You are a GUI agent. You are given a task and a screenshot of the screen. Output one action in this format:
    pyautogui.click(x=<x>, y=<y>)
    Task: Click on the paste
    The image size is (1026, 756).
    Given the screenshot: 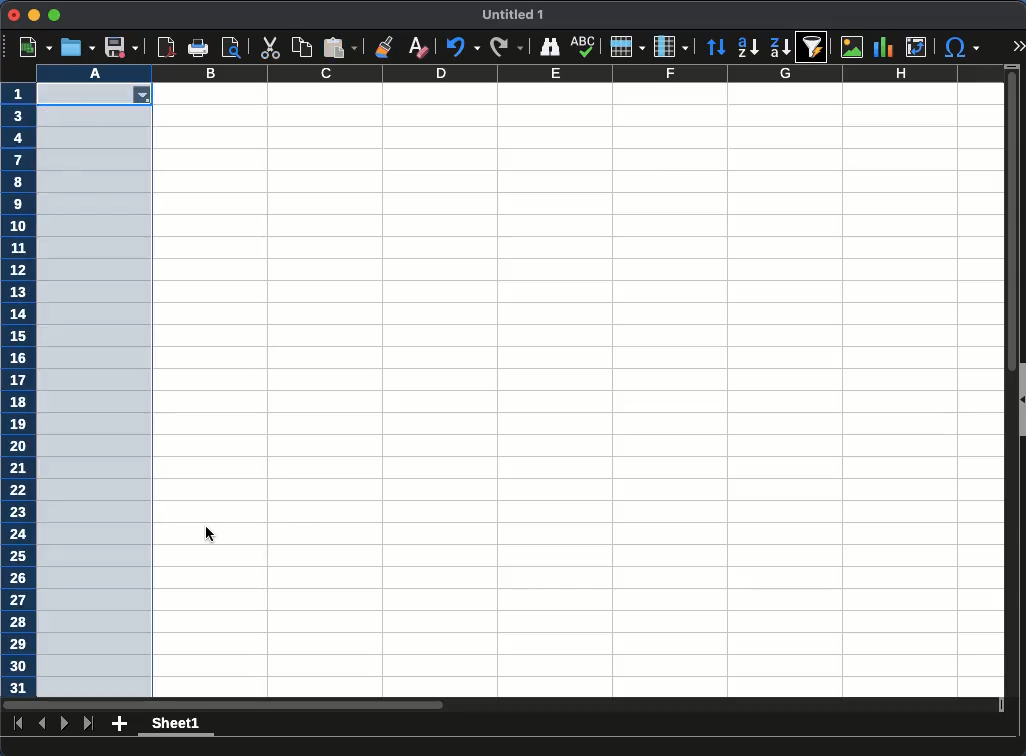 What is the action you would take?
    pyautogui.click(x=340, y=47)
    